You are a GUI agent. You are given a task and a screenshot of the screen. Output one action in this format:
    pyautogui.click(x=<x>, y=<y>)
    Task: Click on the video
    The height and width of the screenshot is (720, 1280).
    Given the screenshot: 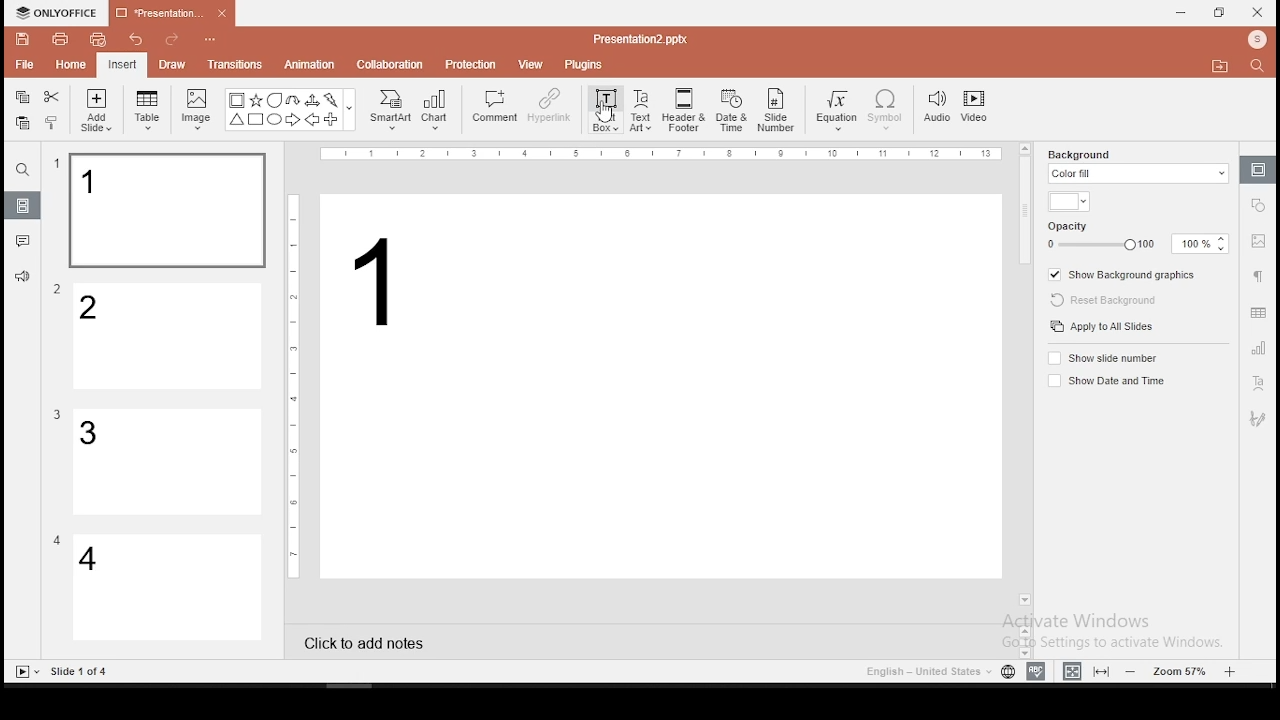 What is the action you would take?
    pyautogui.click(x=974, y=109)
    